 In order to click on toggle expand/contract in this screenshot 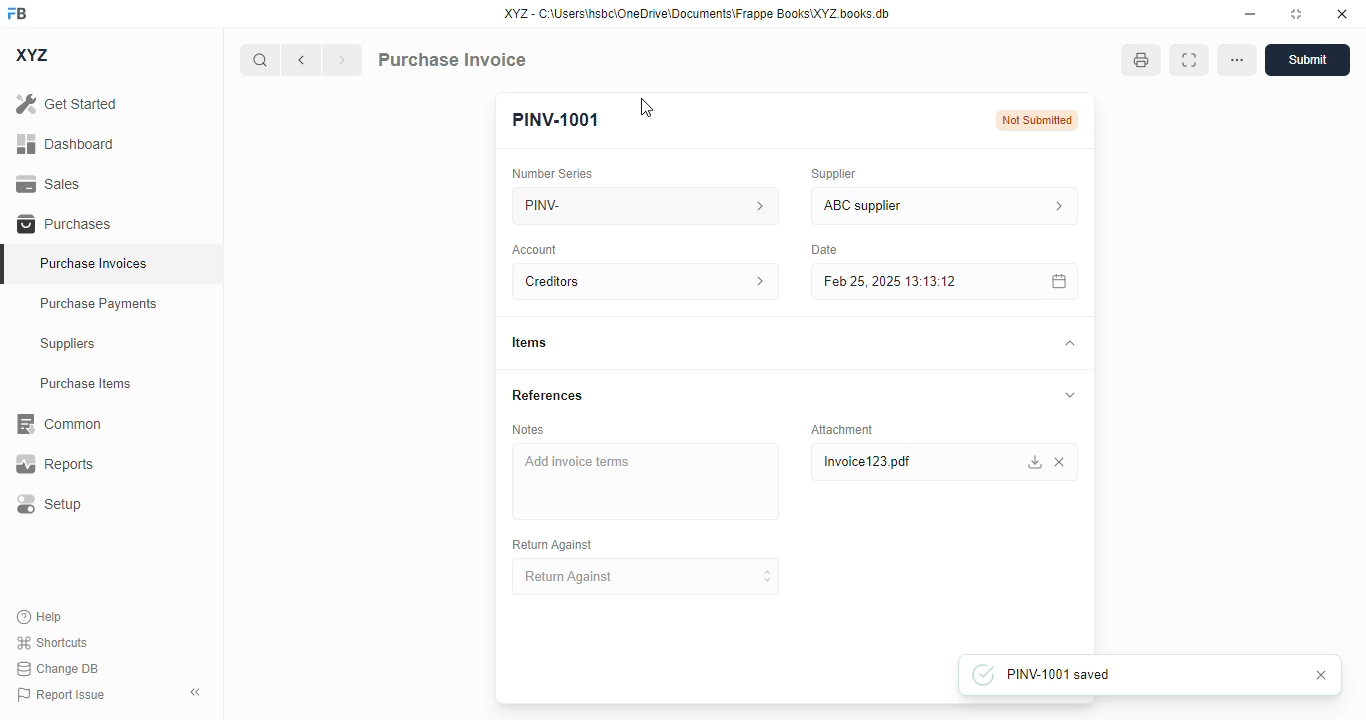, I will do `click(1068, 344)`.